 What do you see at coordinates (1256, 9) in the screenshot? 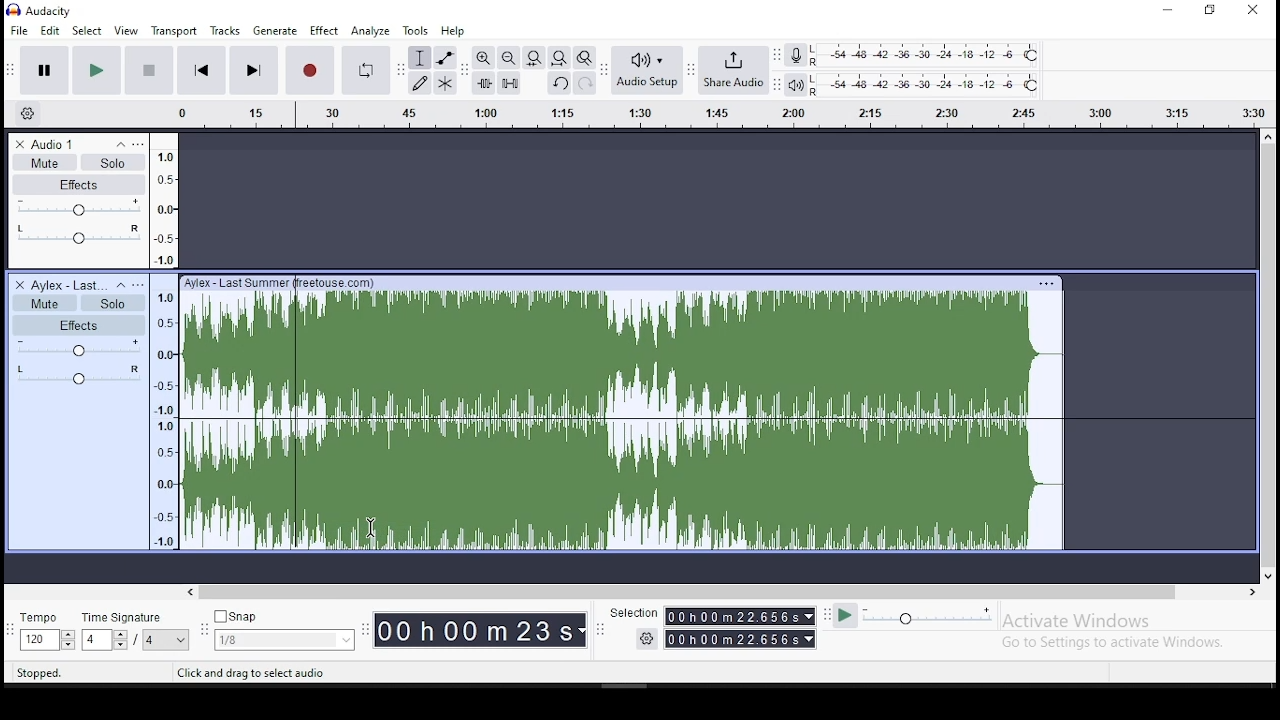
I see `close window` at bounding box center [1256, 9].